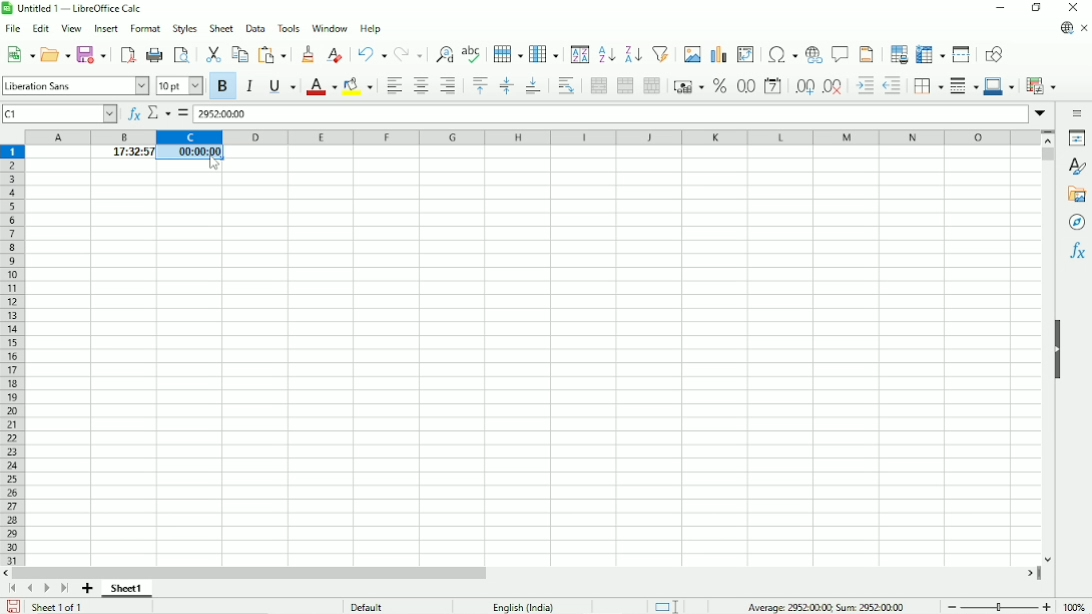 The image size is (1092, 614). I want to click on View, so click(70, 29).